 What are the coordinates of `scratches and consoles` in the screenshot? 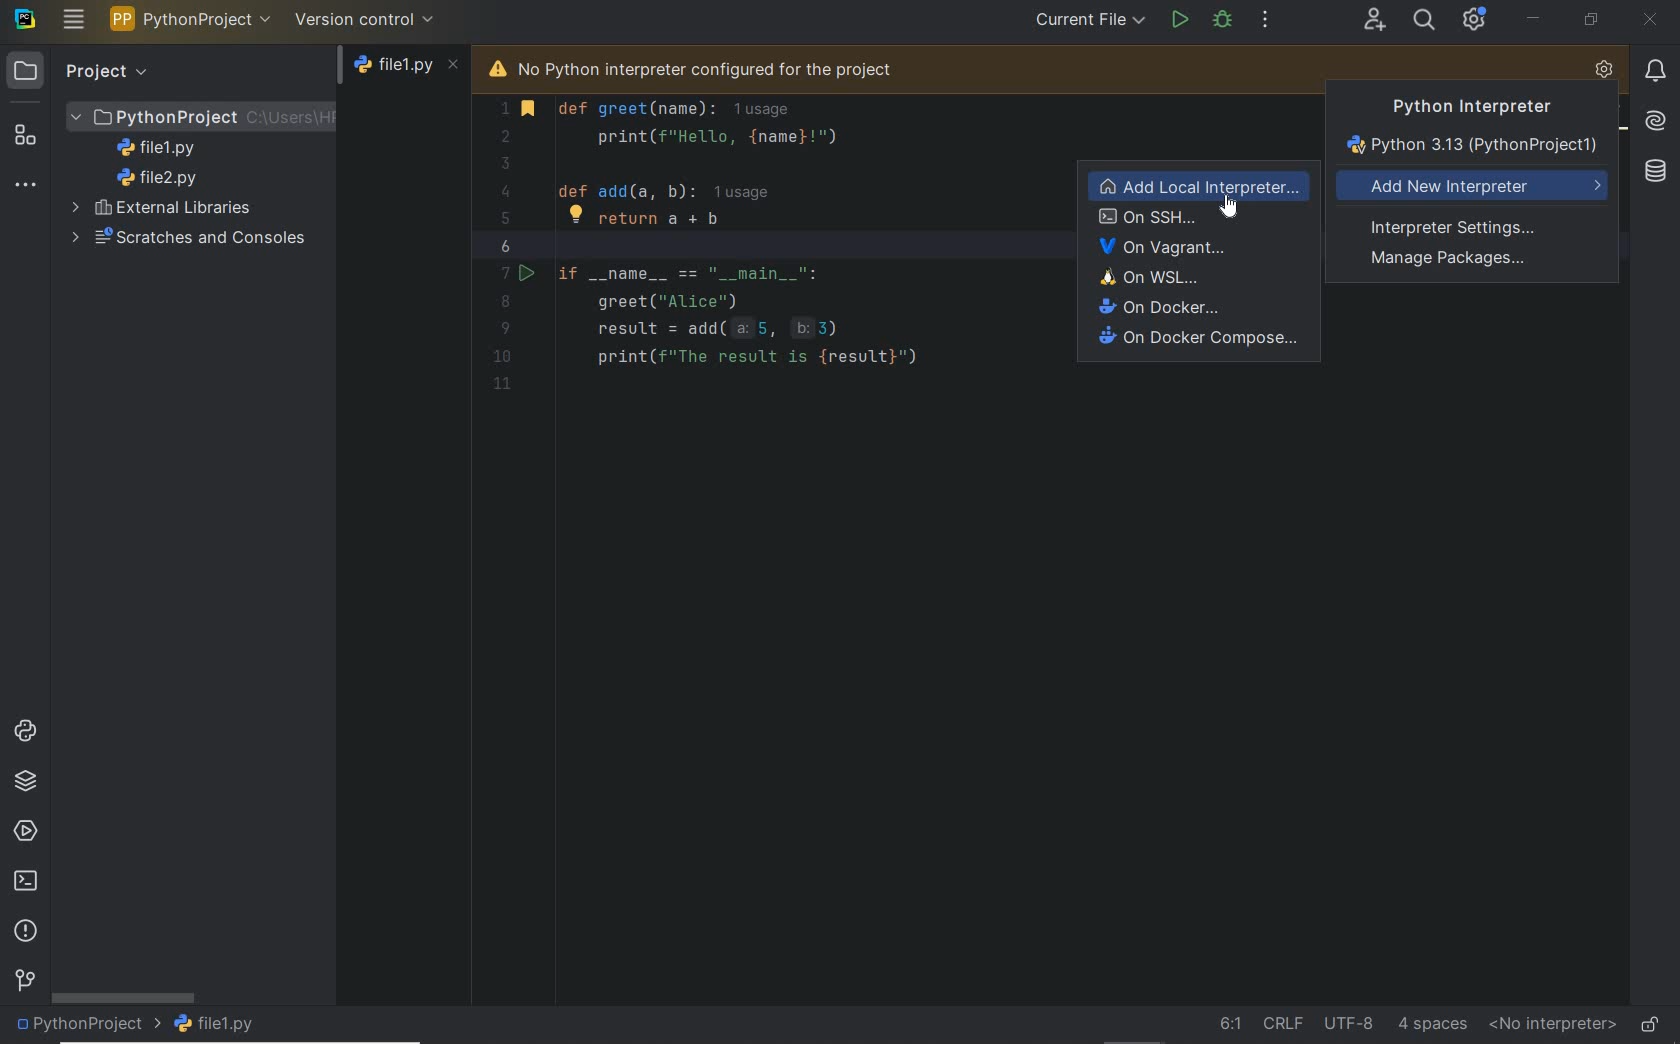 It's located at (183, 239).